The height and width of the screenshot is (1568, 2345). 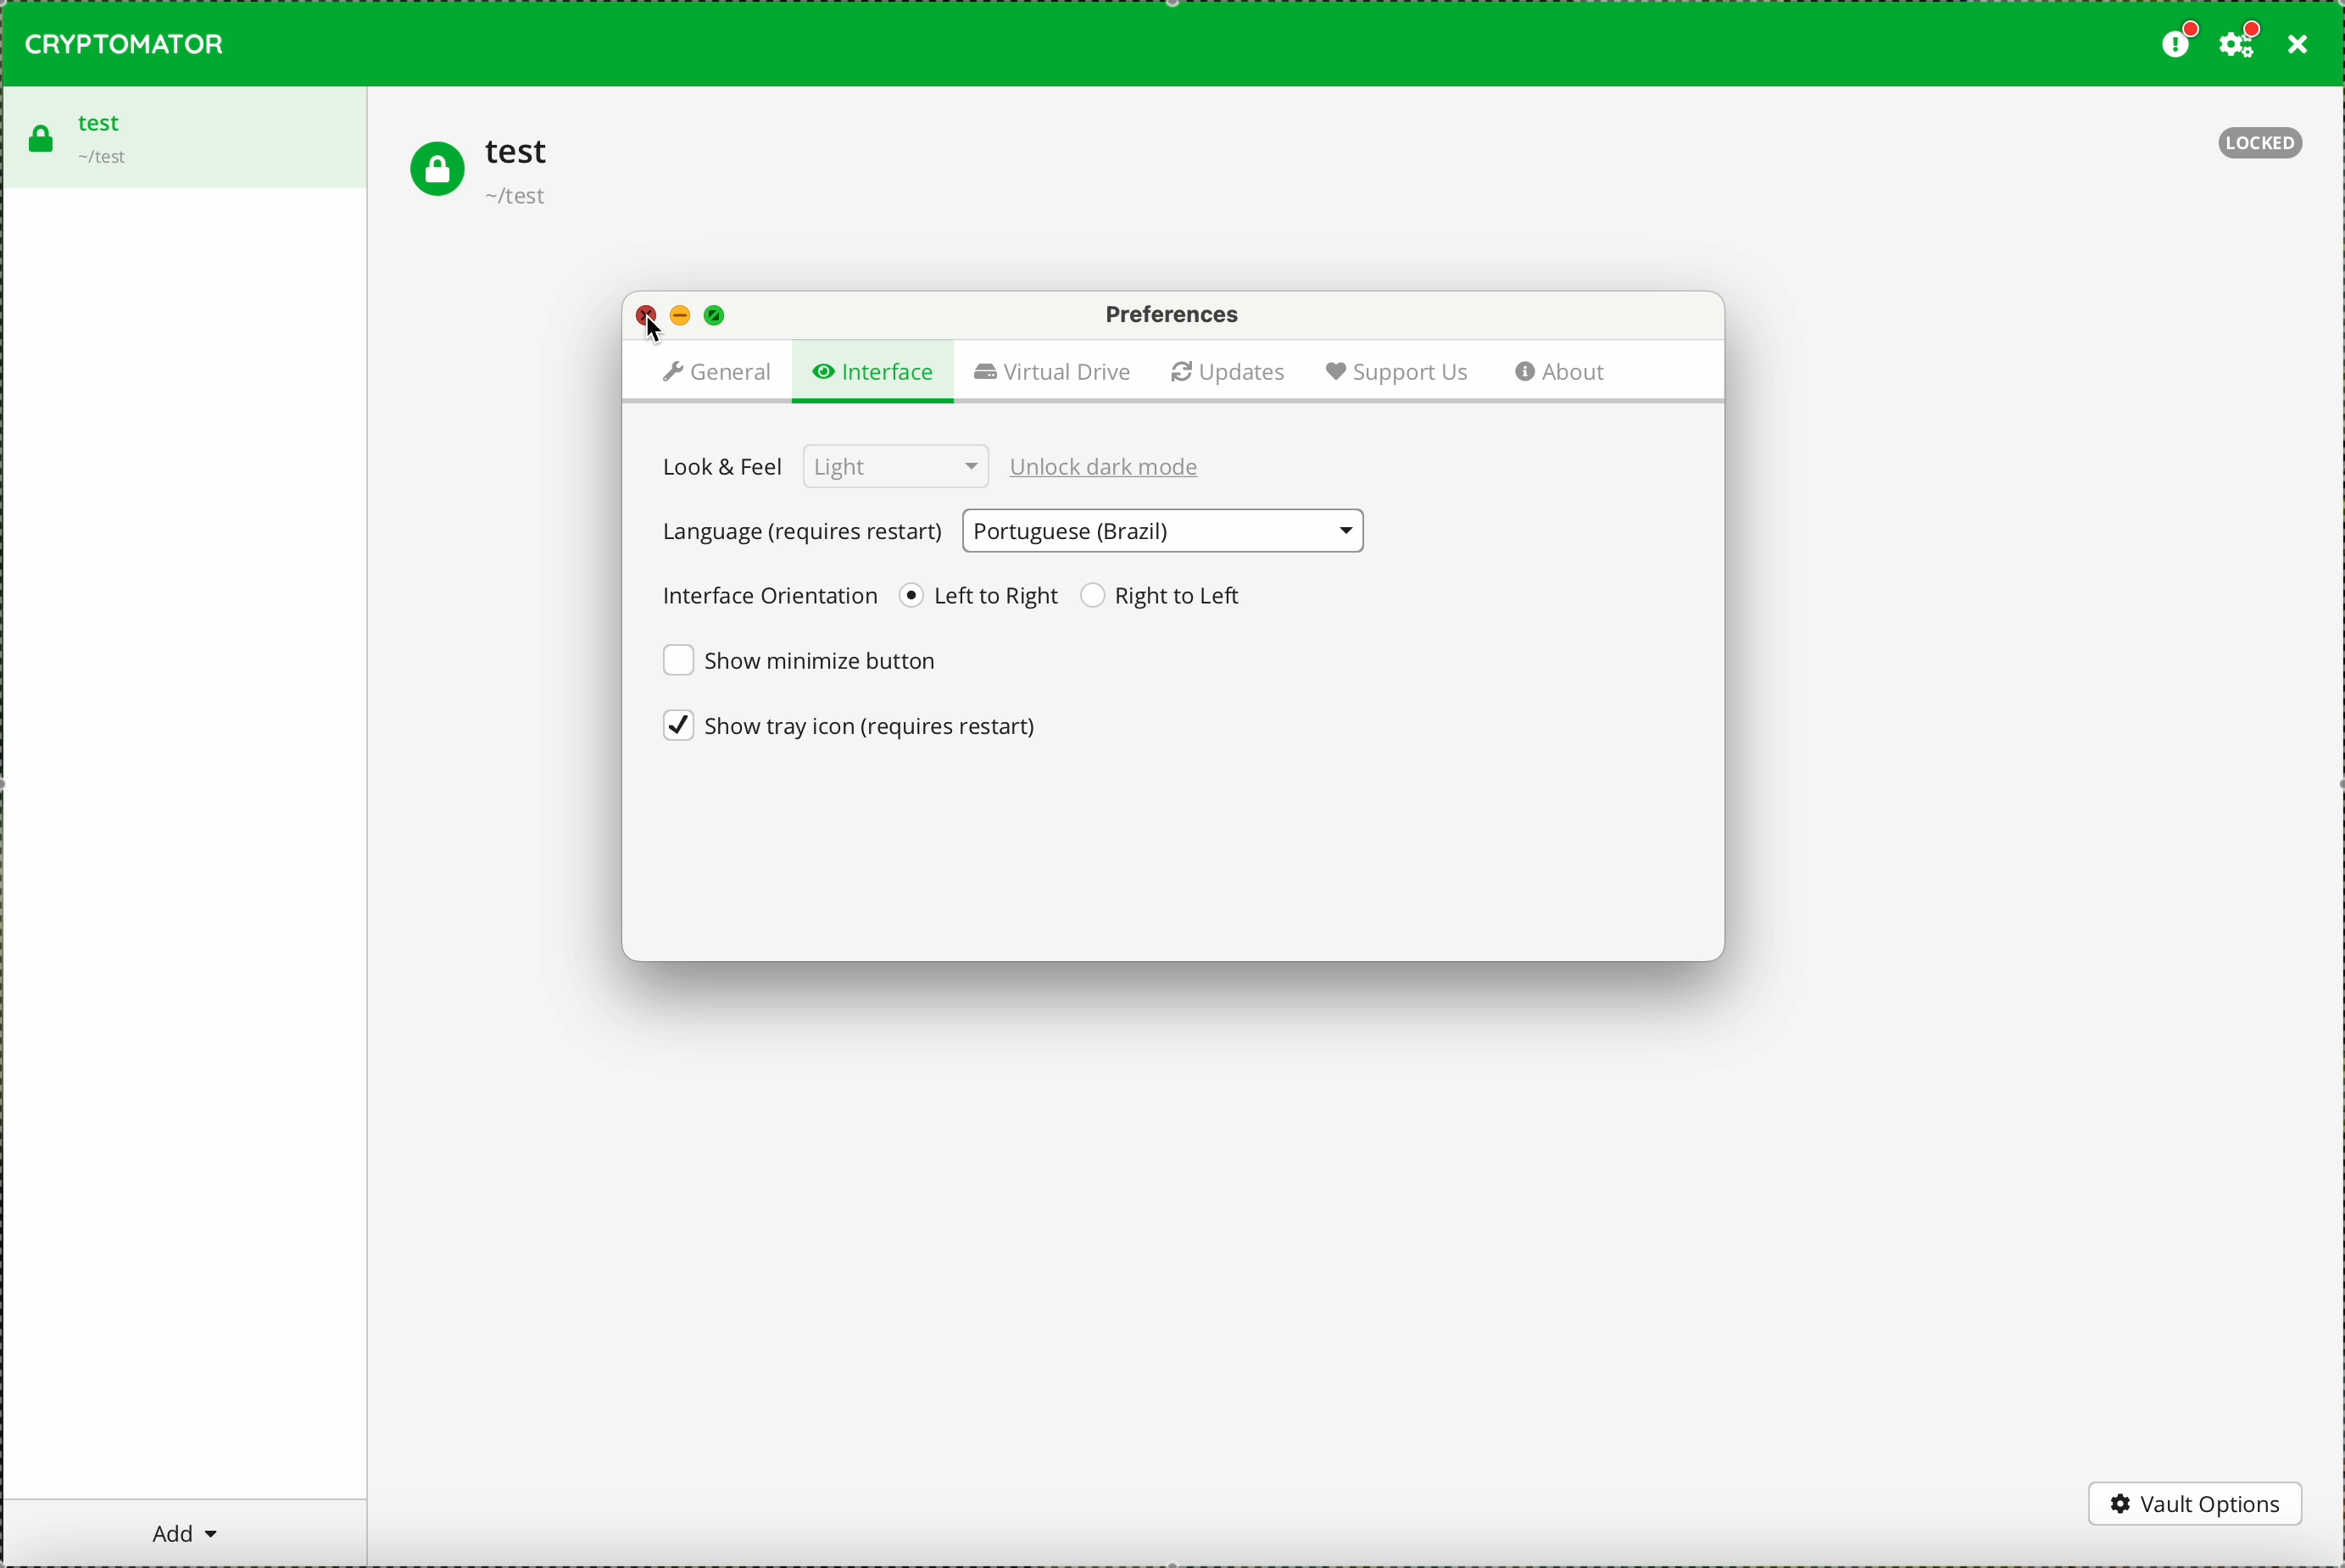 I want to click on right to left, so click(x=1165, y=596).